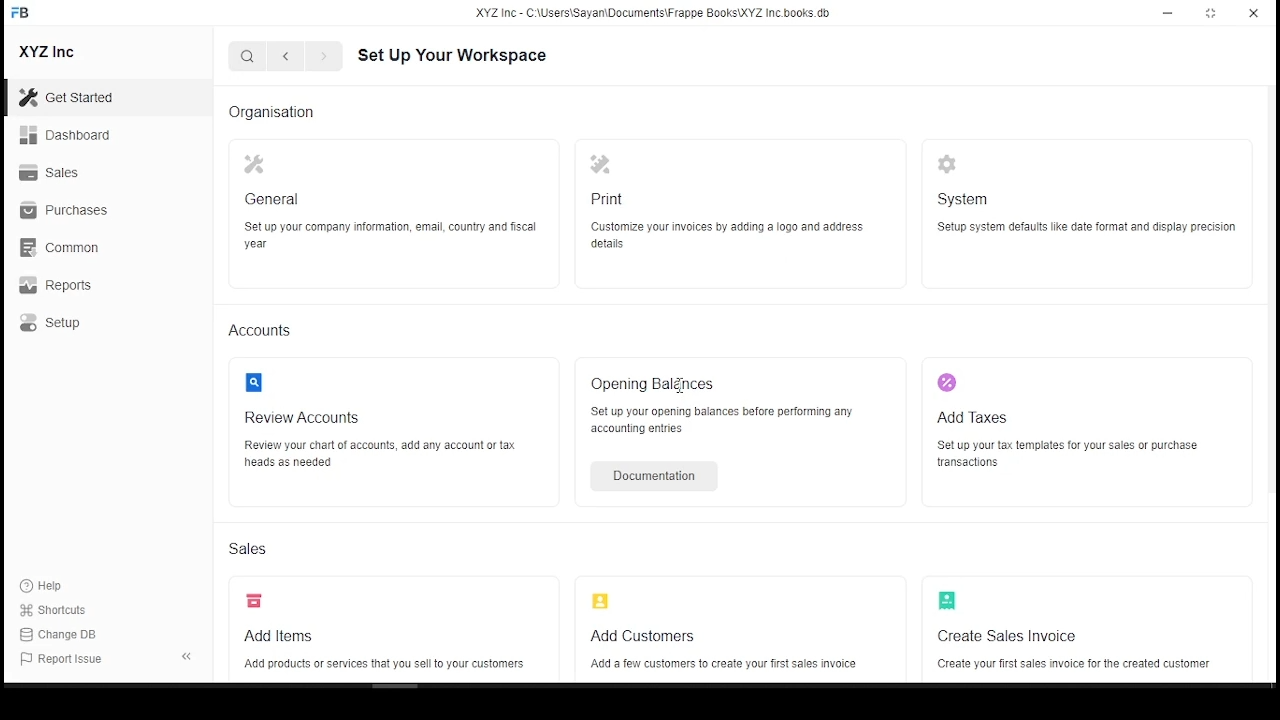  Describe the element at coordinates (1088, 228) in the screenshot. I see `setup system  defaults like date format and display precision` at that location.